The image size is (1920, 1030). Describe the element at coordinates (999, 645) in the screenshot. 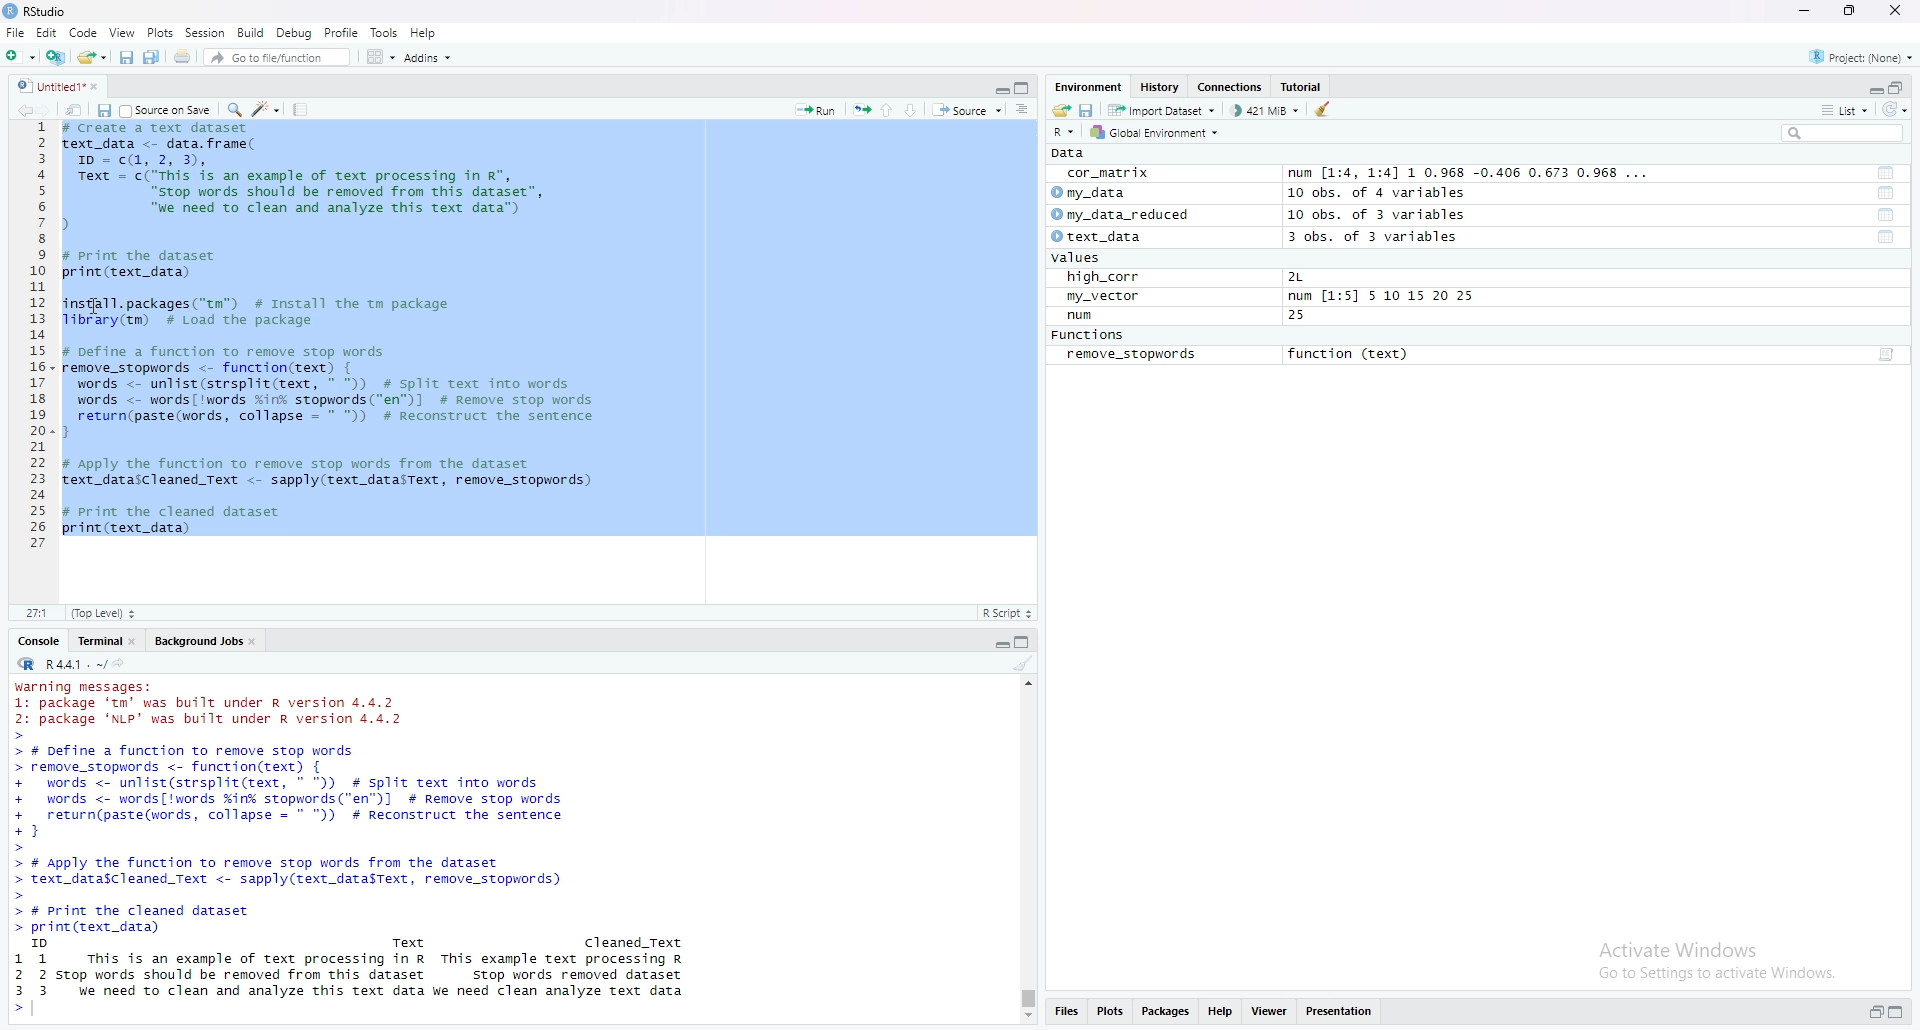

I see `expand` at that location.